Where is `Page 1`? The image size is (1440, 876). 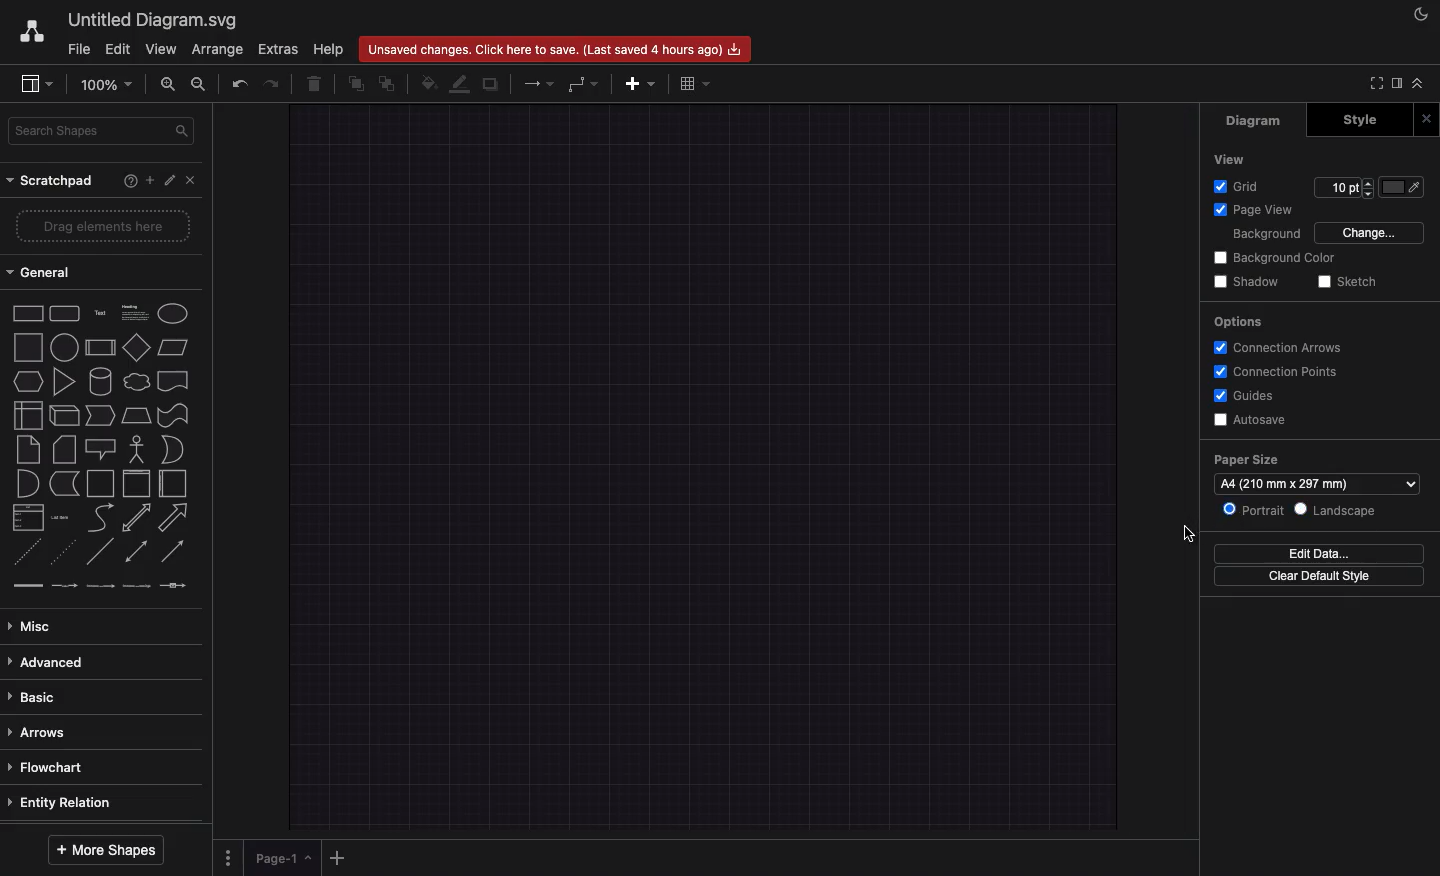
Page 1 is located at coordinates (283, 858).